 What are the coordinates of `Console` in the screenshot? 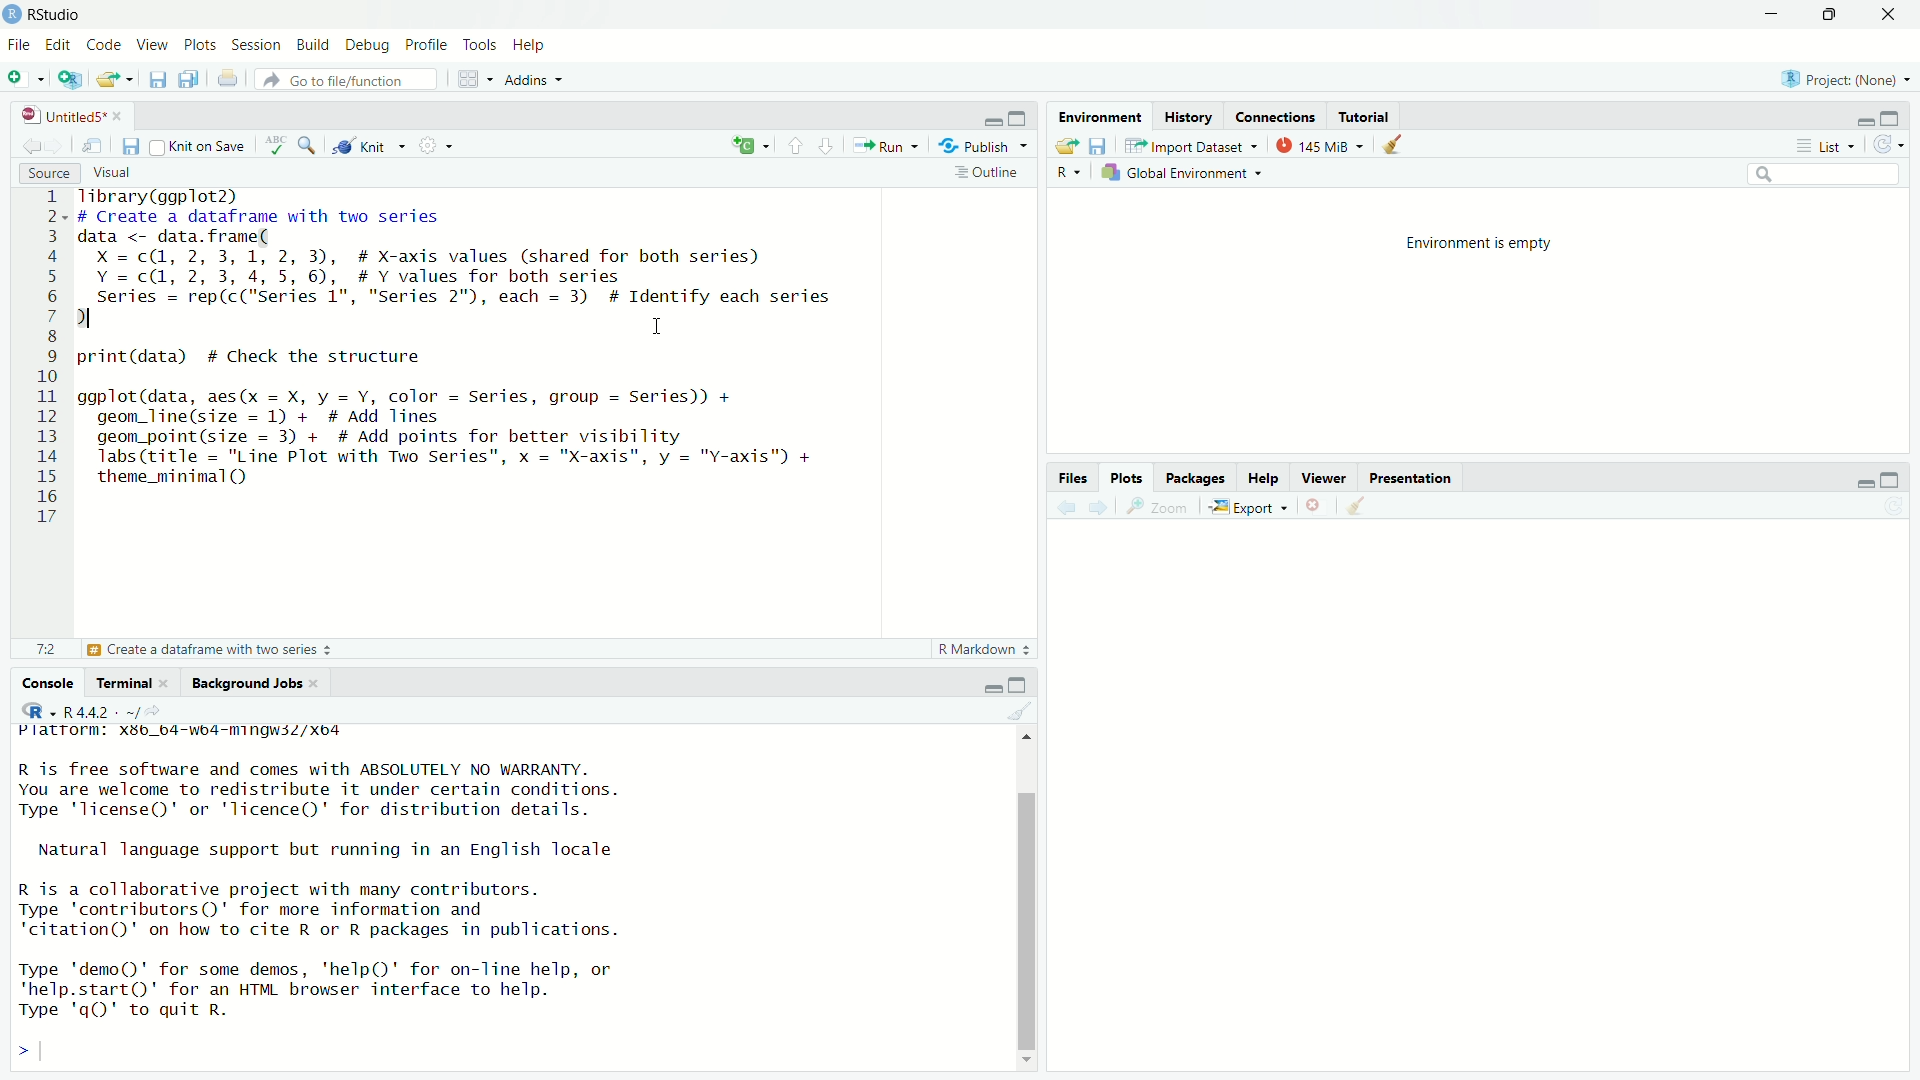 It's located at (48, 682).